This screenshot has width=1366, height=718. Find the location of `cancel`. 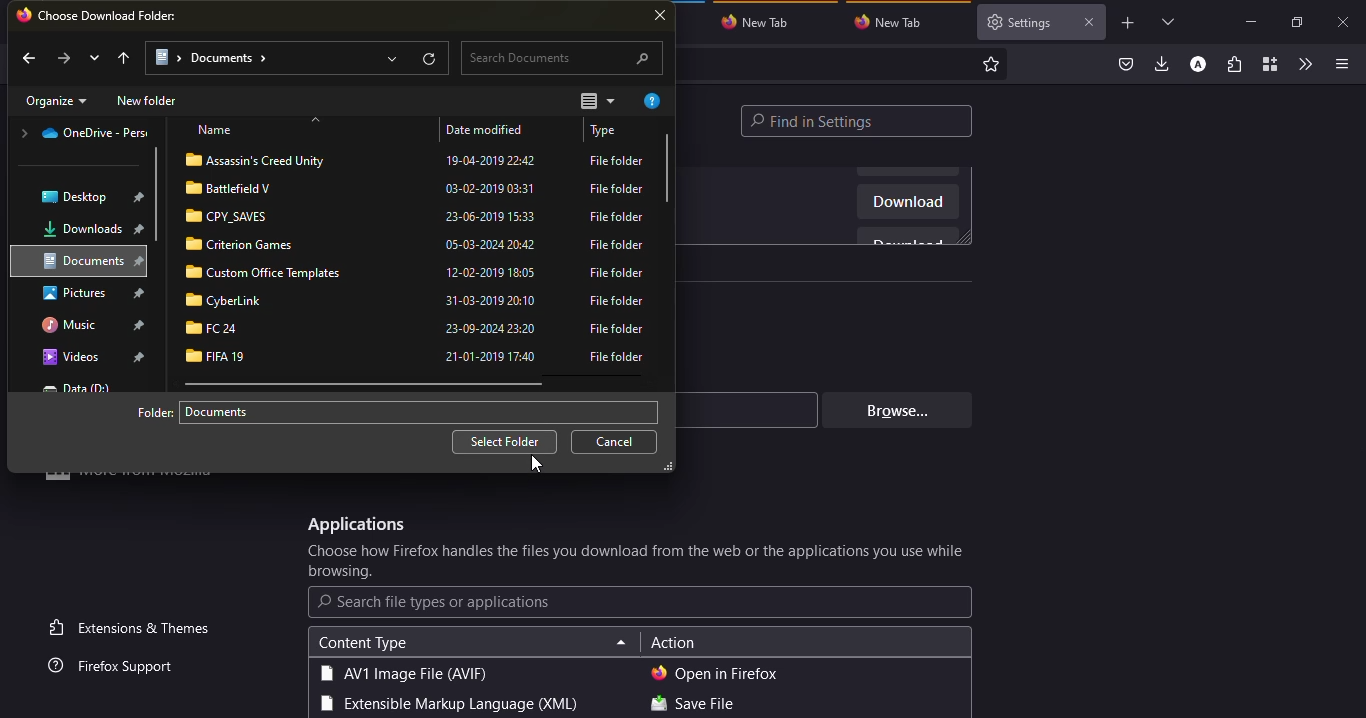

cancel is located at coordinates (617, 442).